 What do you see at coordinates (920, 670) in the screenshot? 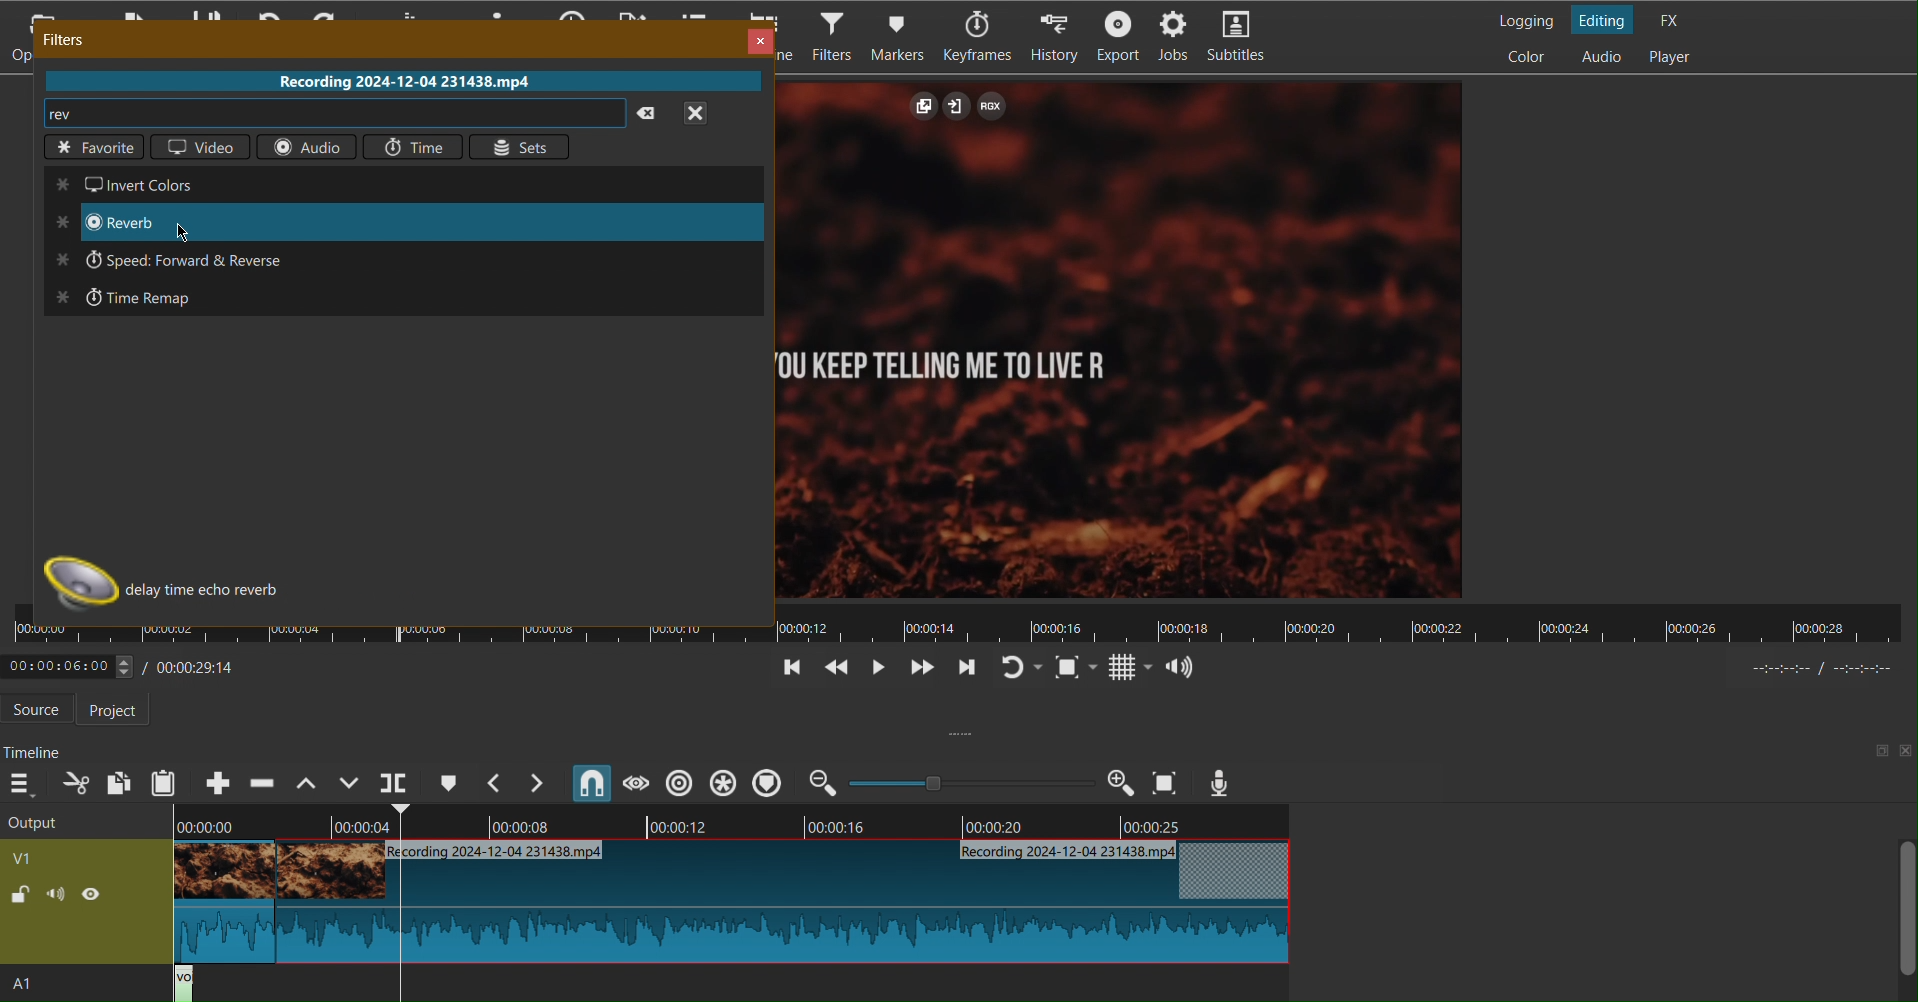
I see `Move Forwards` at bounding box center [920, 670].